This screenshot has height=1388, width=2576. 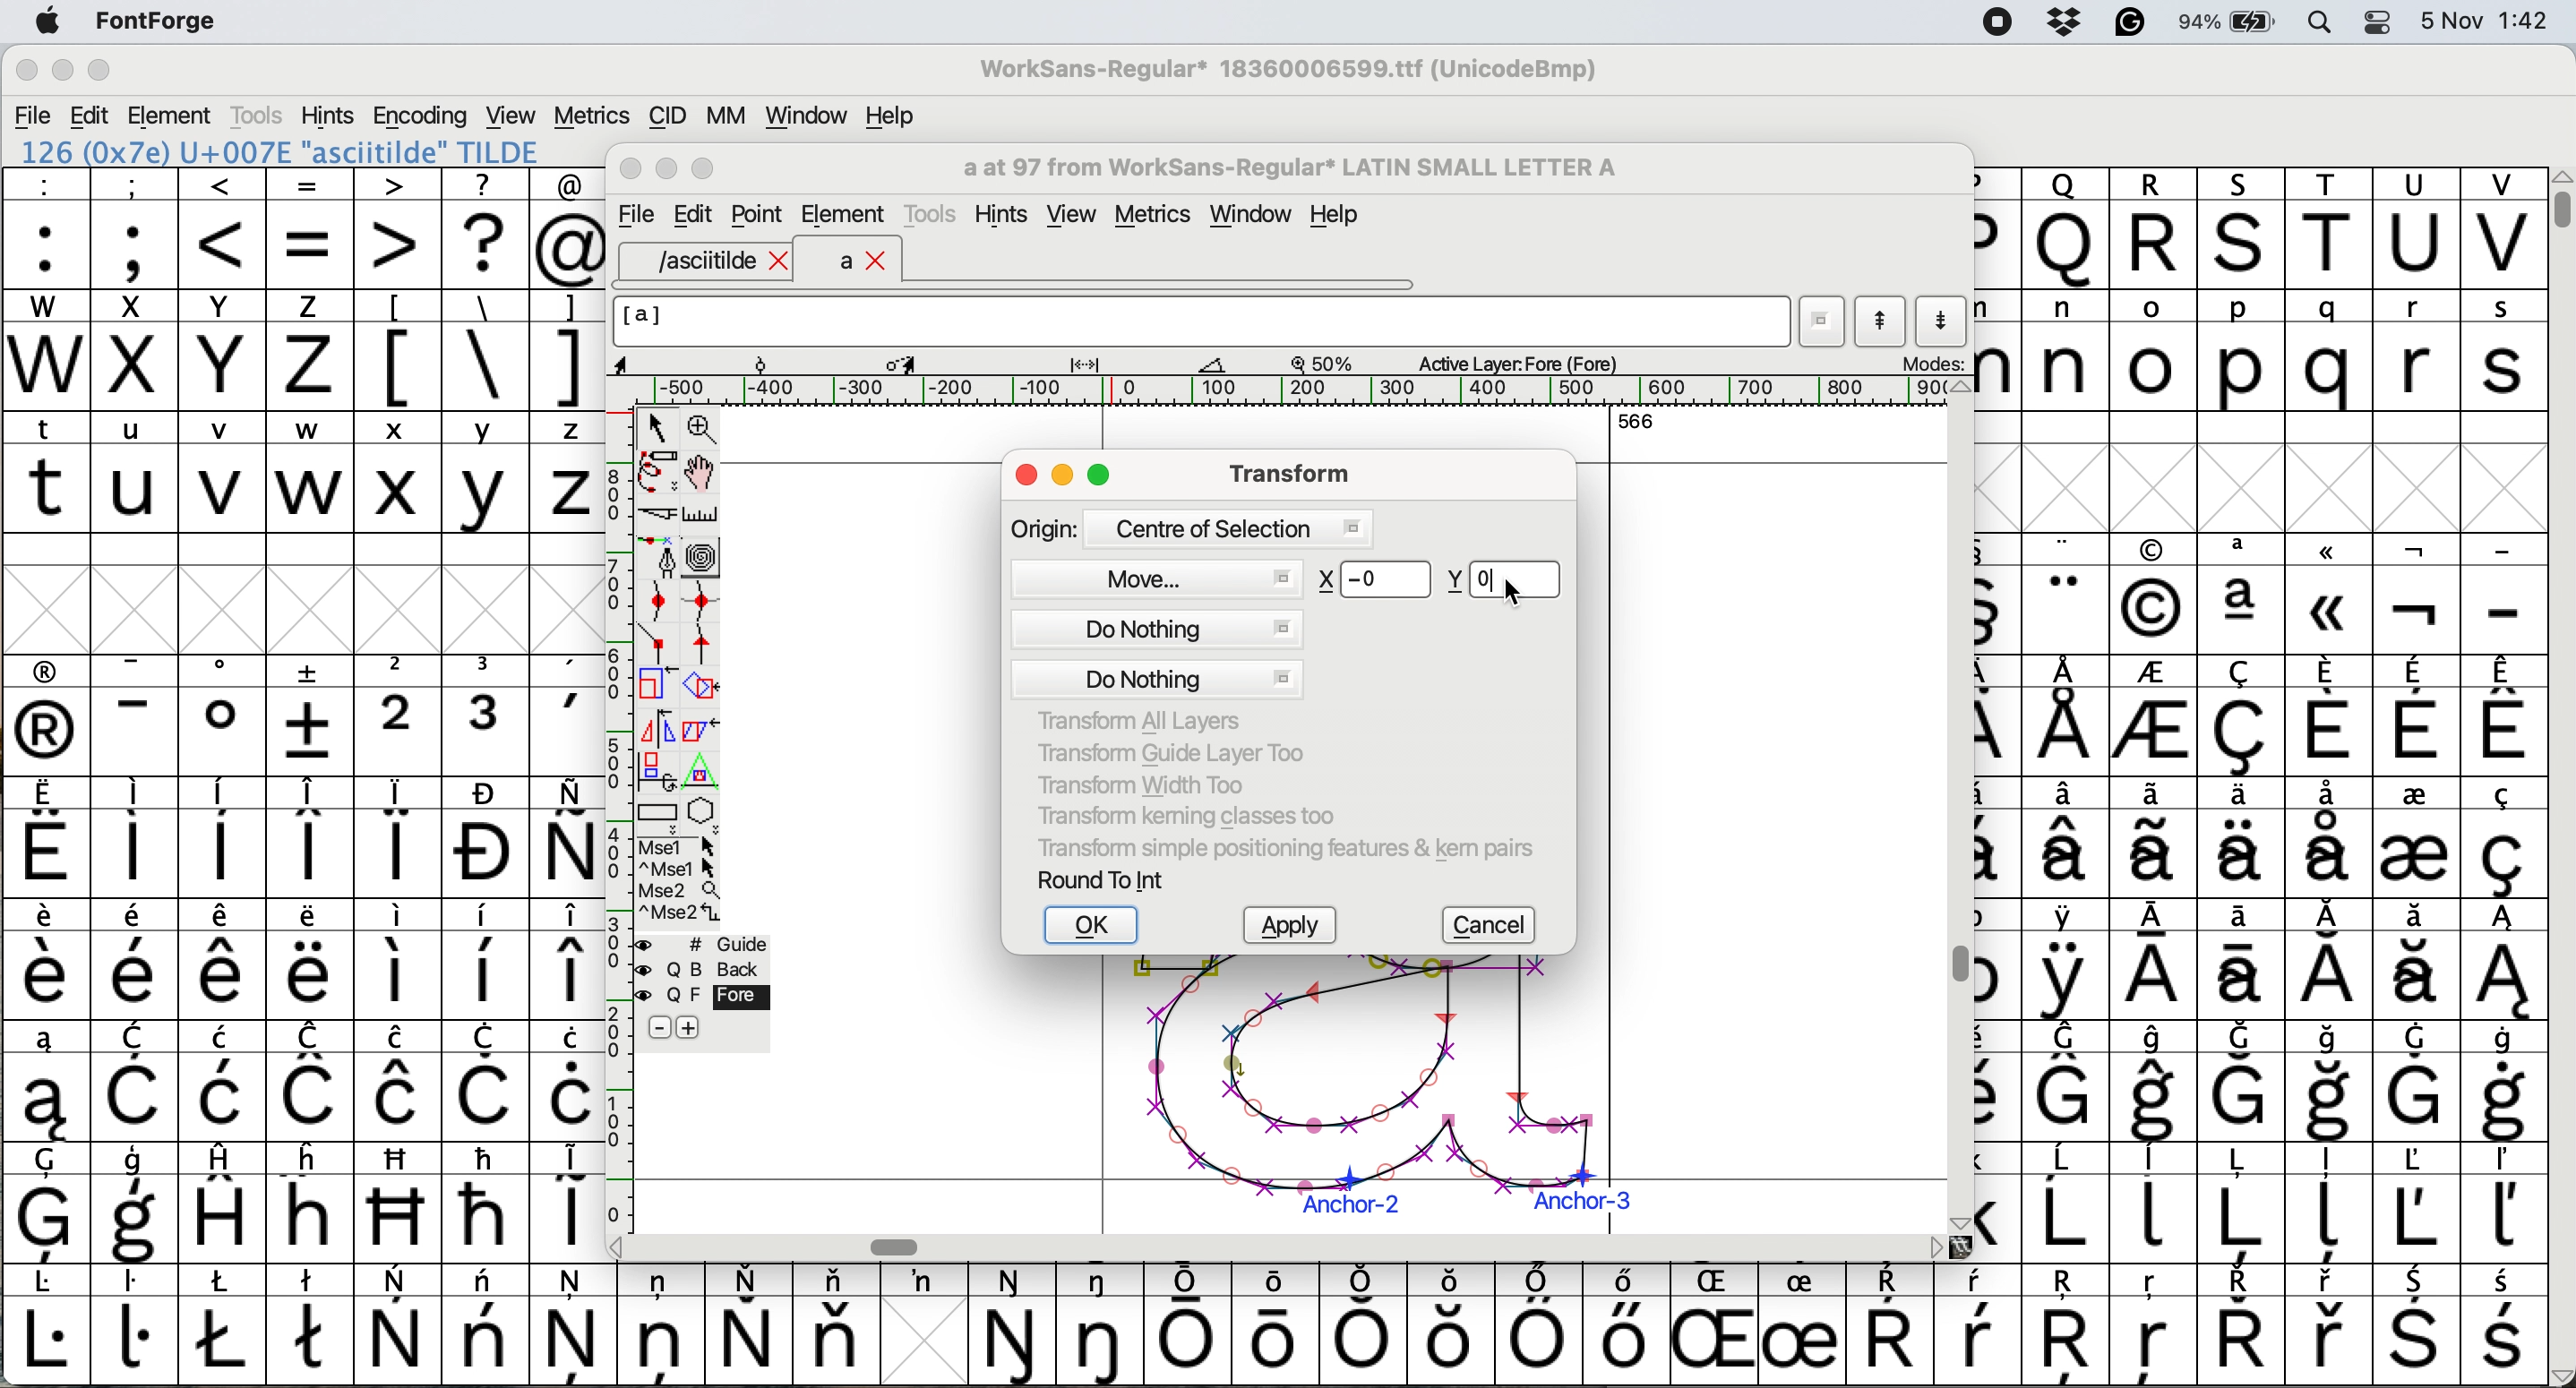 What do you see at coordinates (312, 837) in the screenshot?
I see `symbol` at bounding box center [312, 837].